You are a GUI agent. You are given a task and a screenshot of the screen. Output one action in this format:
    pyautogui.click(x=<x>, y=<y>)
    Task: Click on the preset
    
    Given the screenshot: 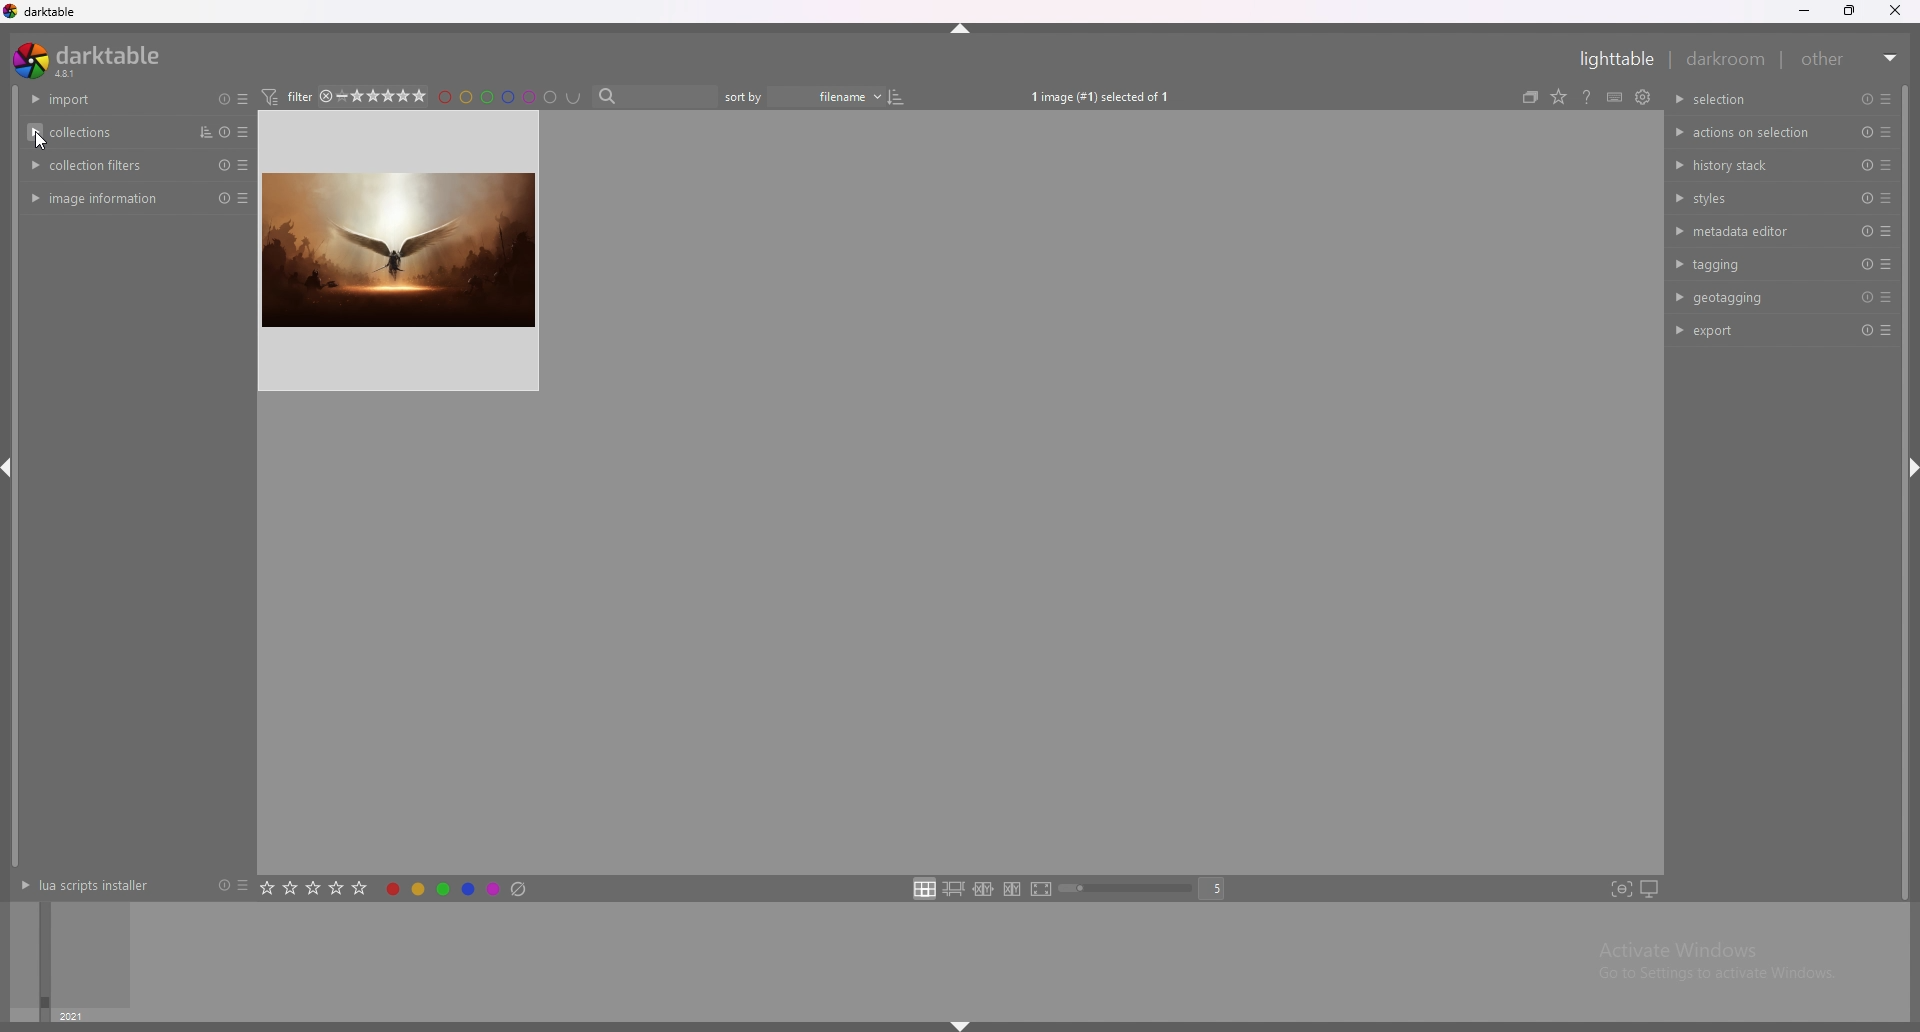 What is the action you would take?
    pyautogui.click(x=1865, y=165)
    